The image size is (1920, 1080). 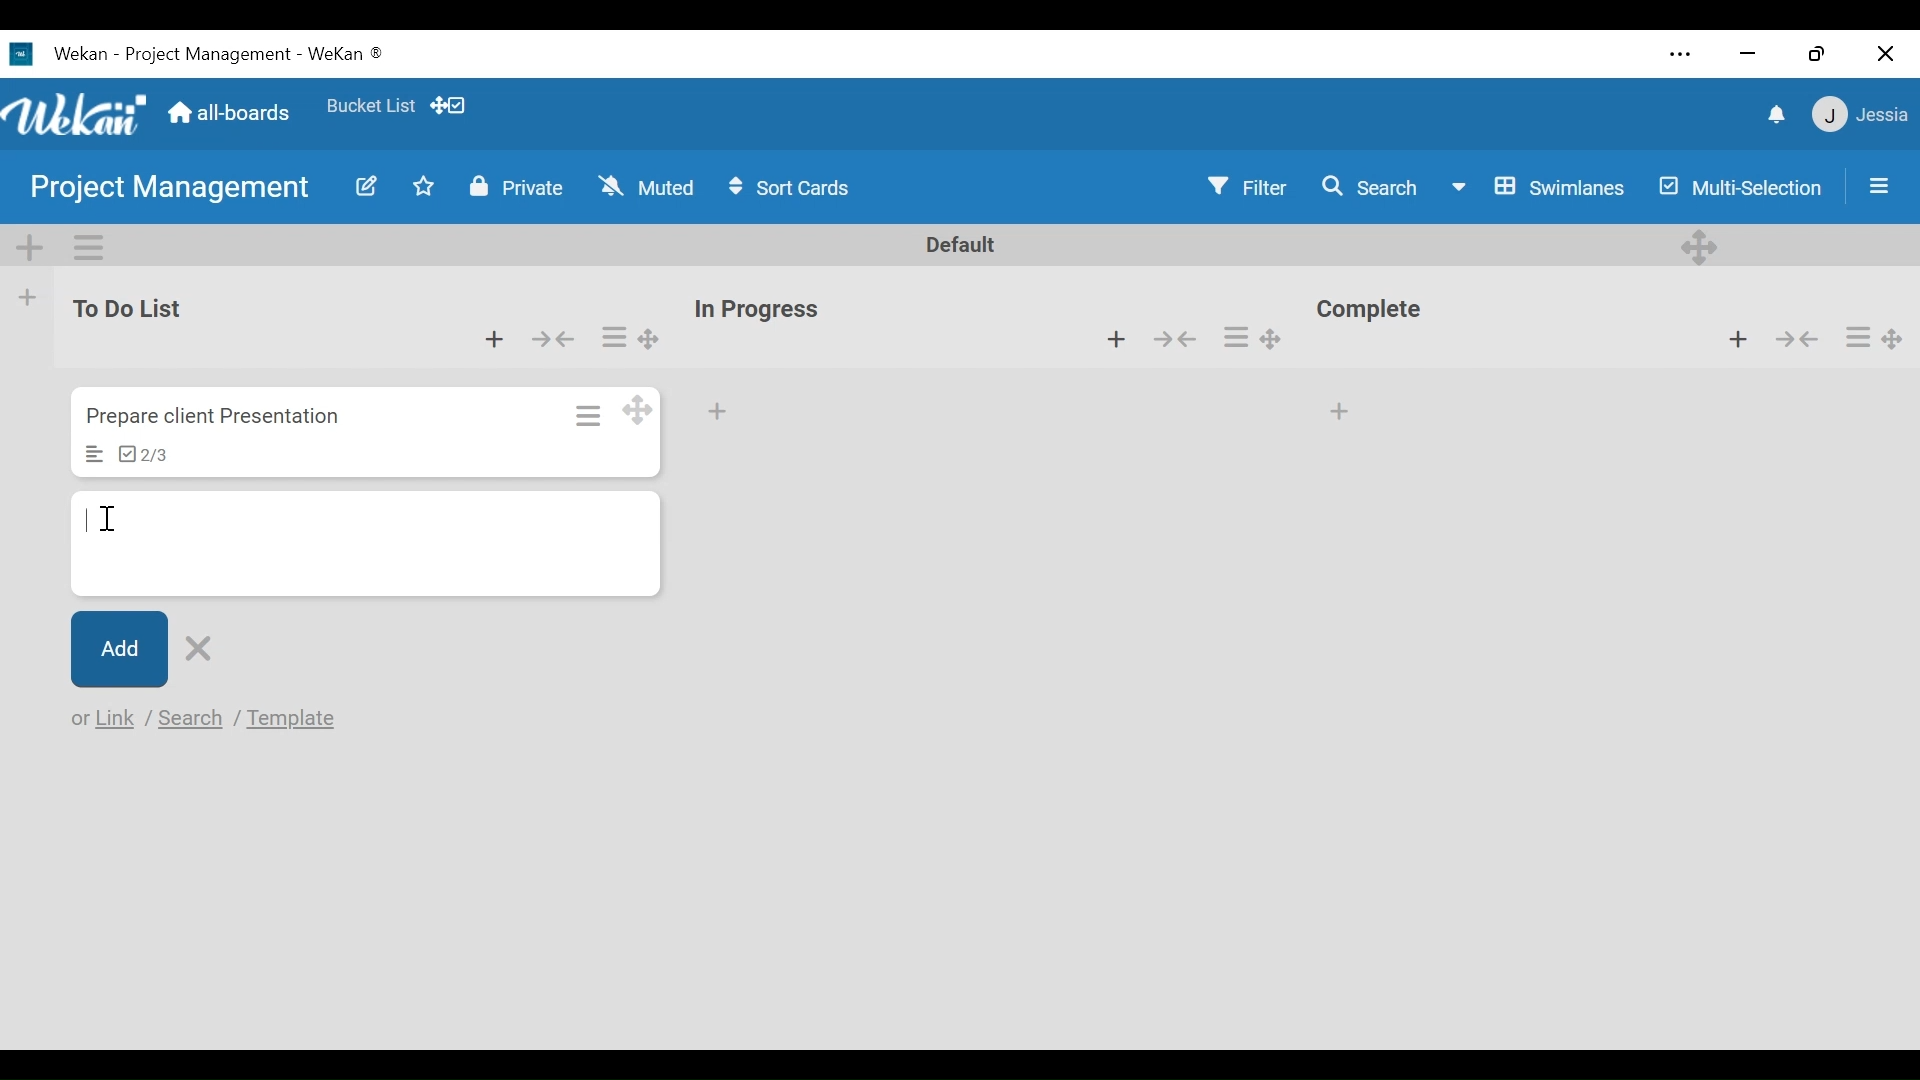 What do you see at coordinates (646, 339) in the screenshot?
I see `Desktop drag handles` at bounding box center [646, 339].